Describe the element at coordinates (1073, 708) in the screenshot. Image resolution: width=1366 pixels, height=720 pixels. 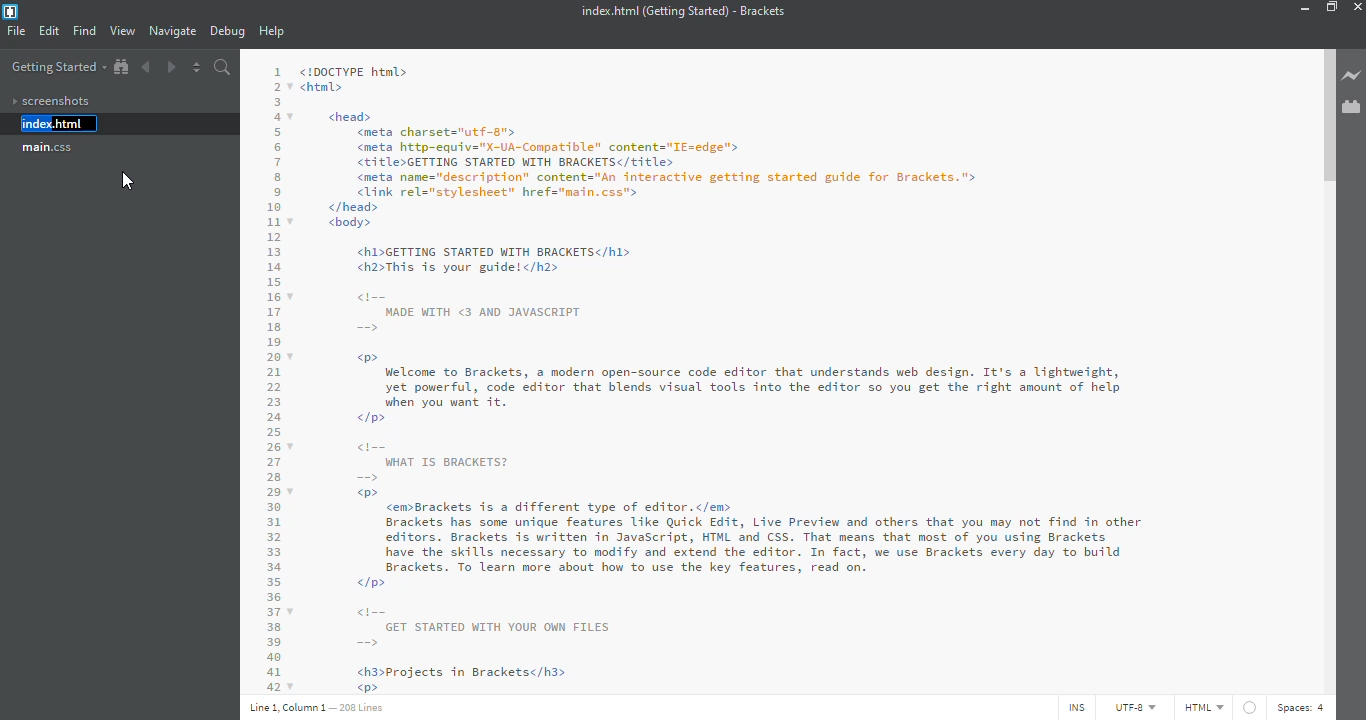
I see `ins` at that location.